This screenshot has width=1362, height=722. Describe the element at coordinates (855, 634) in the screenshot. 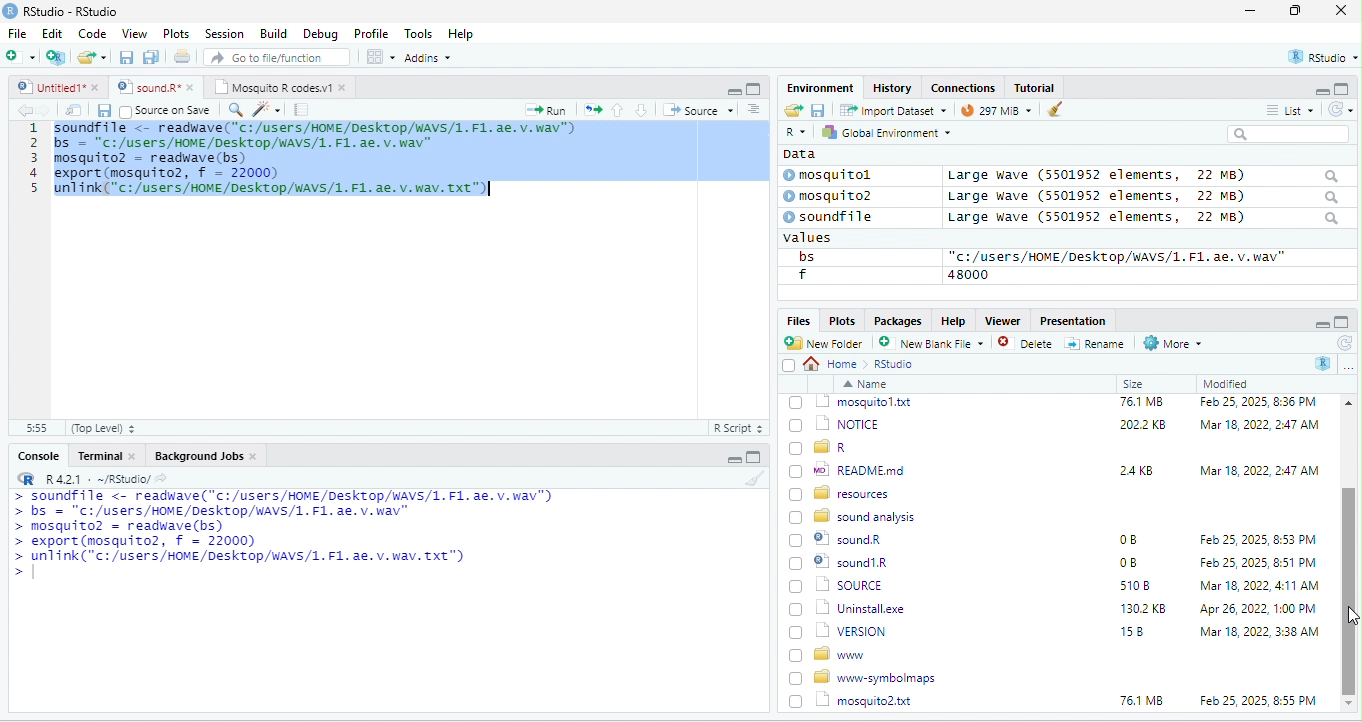

I see `8 sound analysis` at that location.